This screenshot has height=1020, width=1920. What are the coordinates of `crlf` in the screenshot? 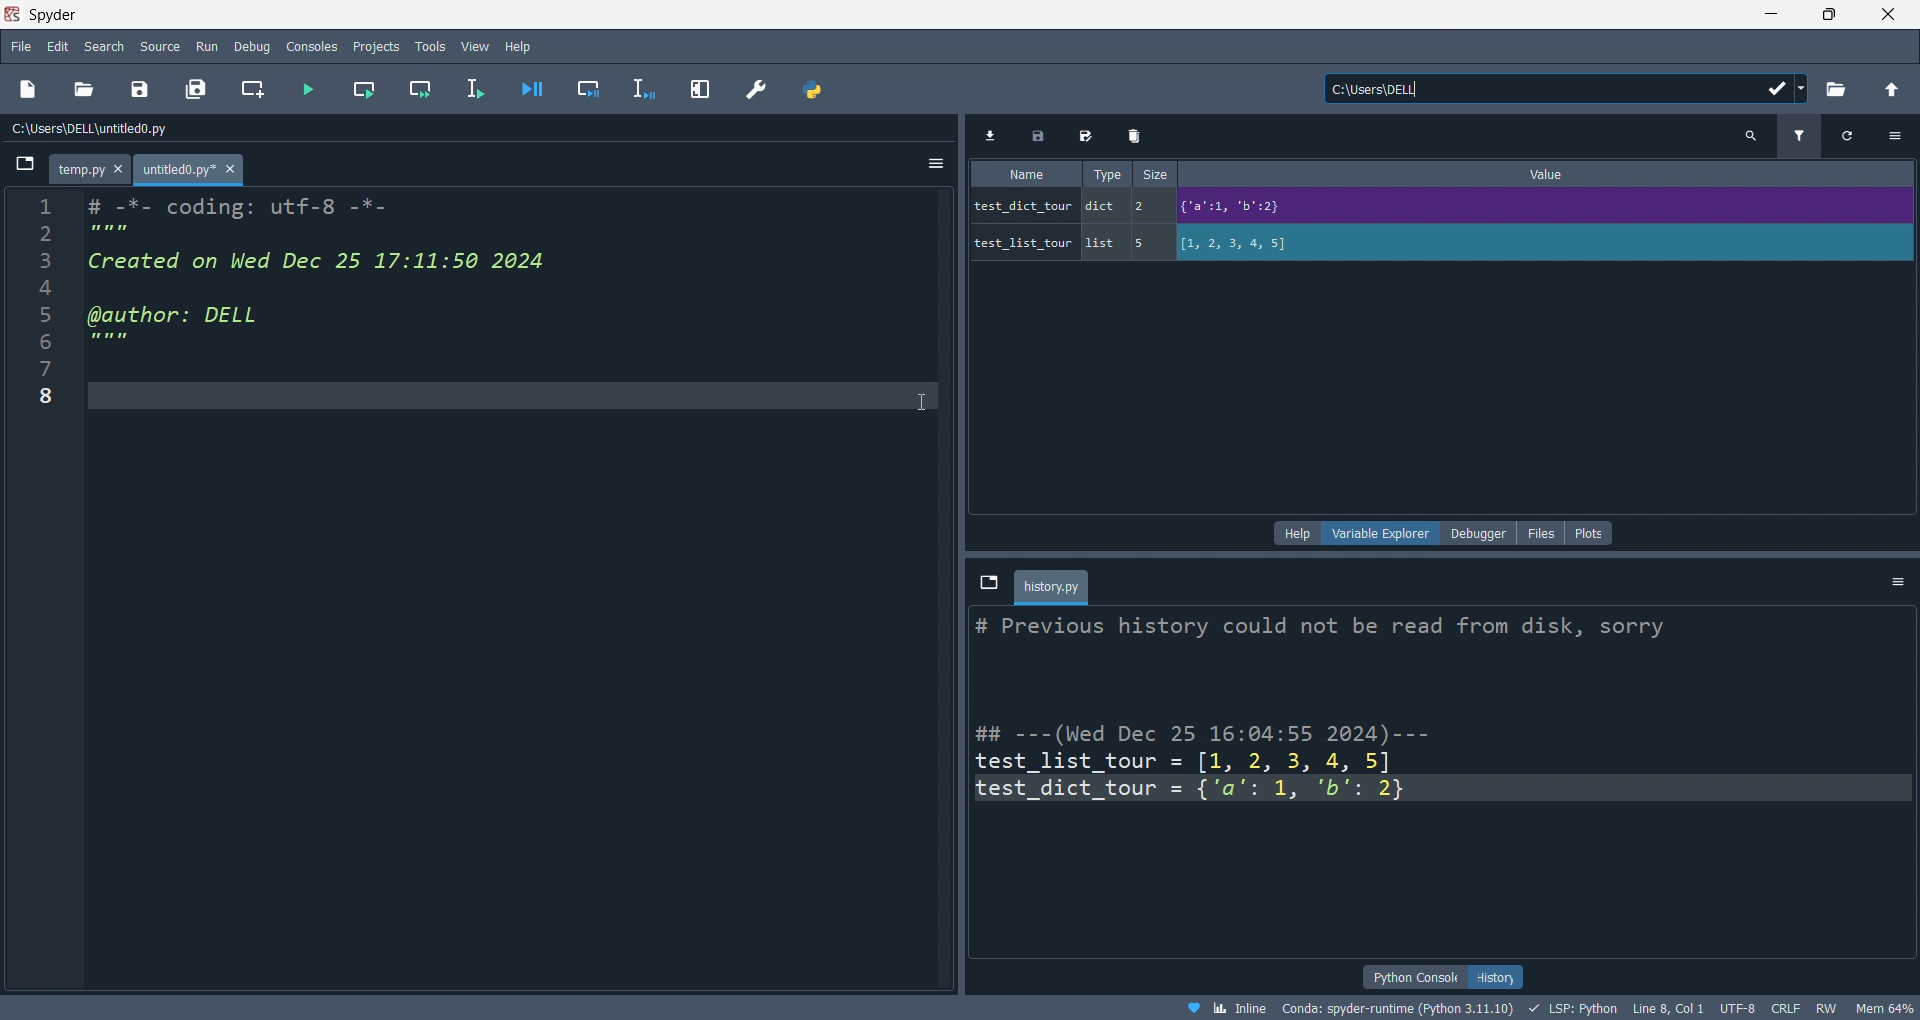 It's located at (1783, 1009).